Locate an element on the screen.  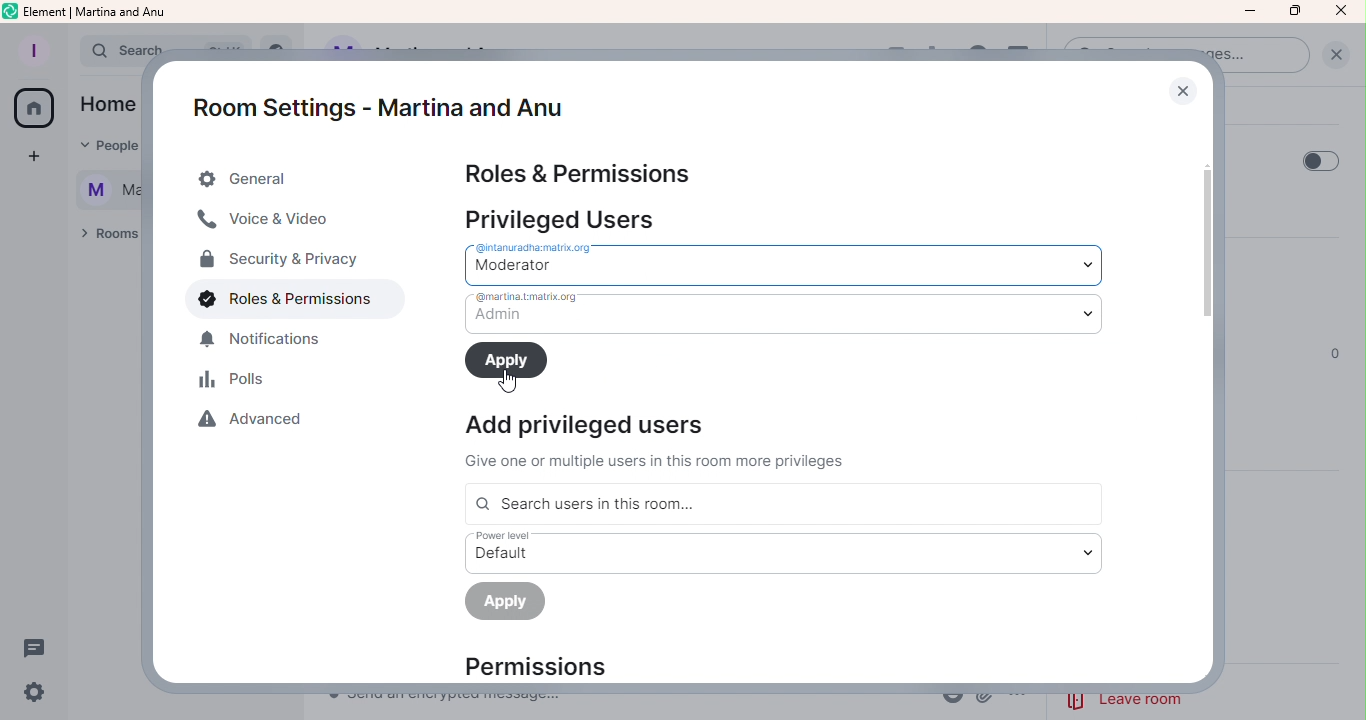
Roles and permissions is located at coordinates (580, 173).